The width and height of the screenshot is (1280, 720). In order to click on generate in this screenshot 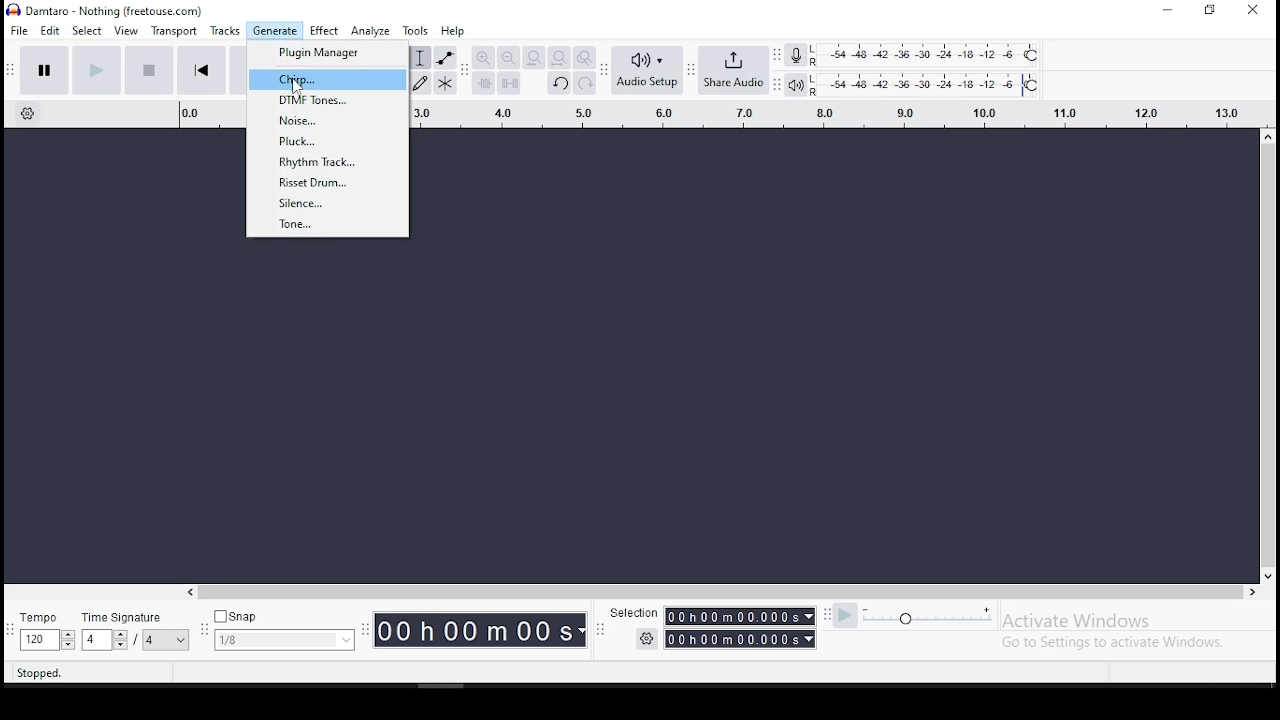, I will do `click(275, 30)`.